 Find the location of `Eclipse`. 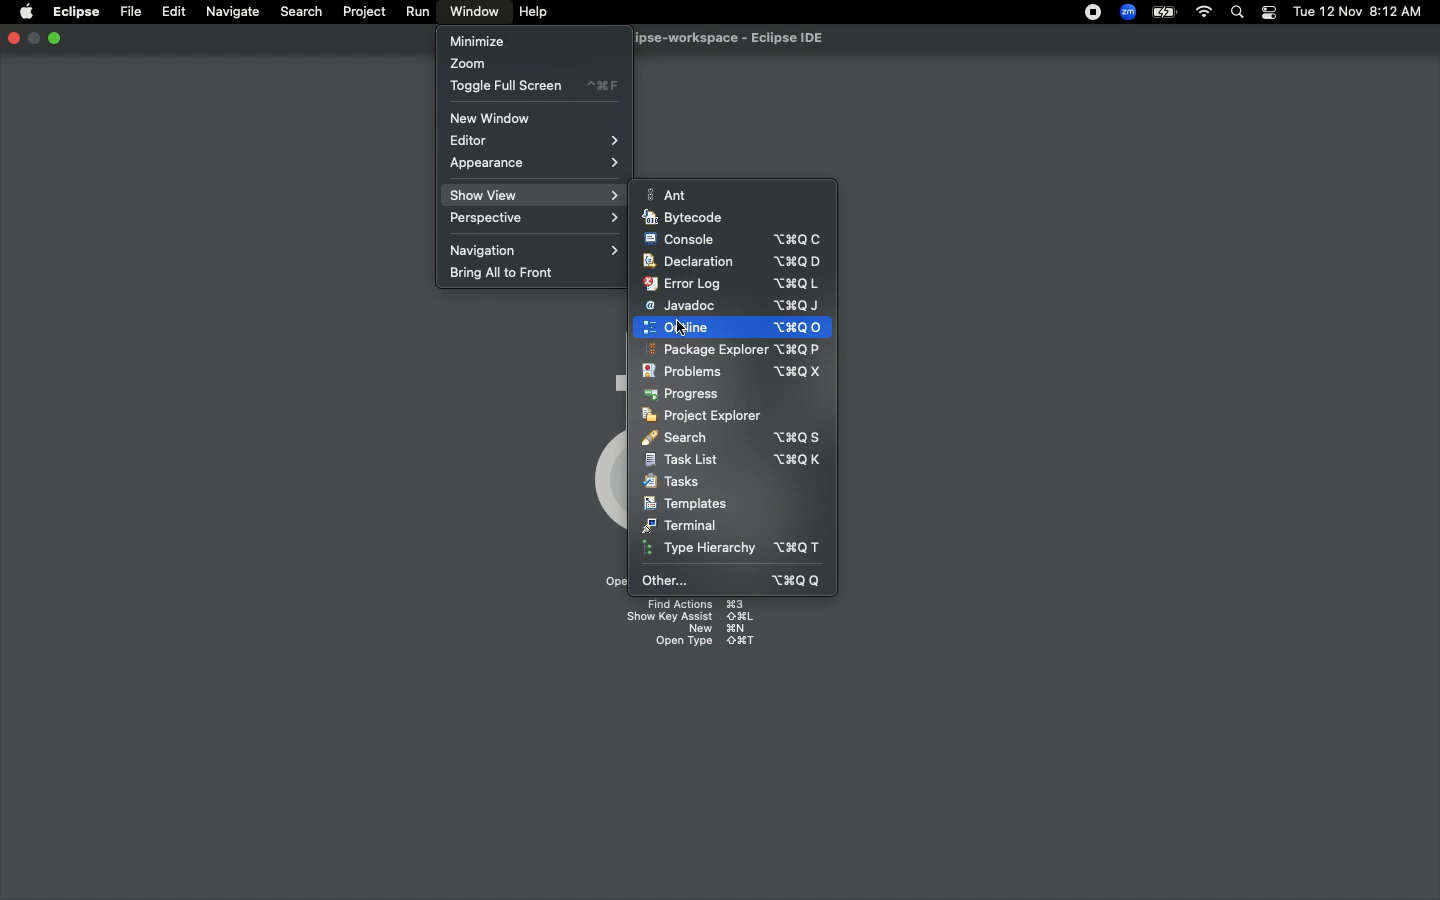

Eclipse is located at coordinates (76, 13).